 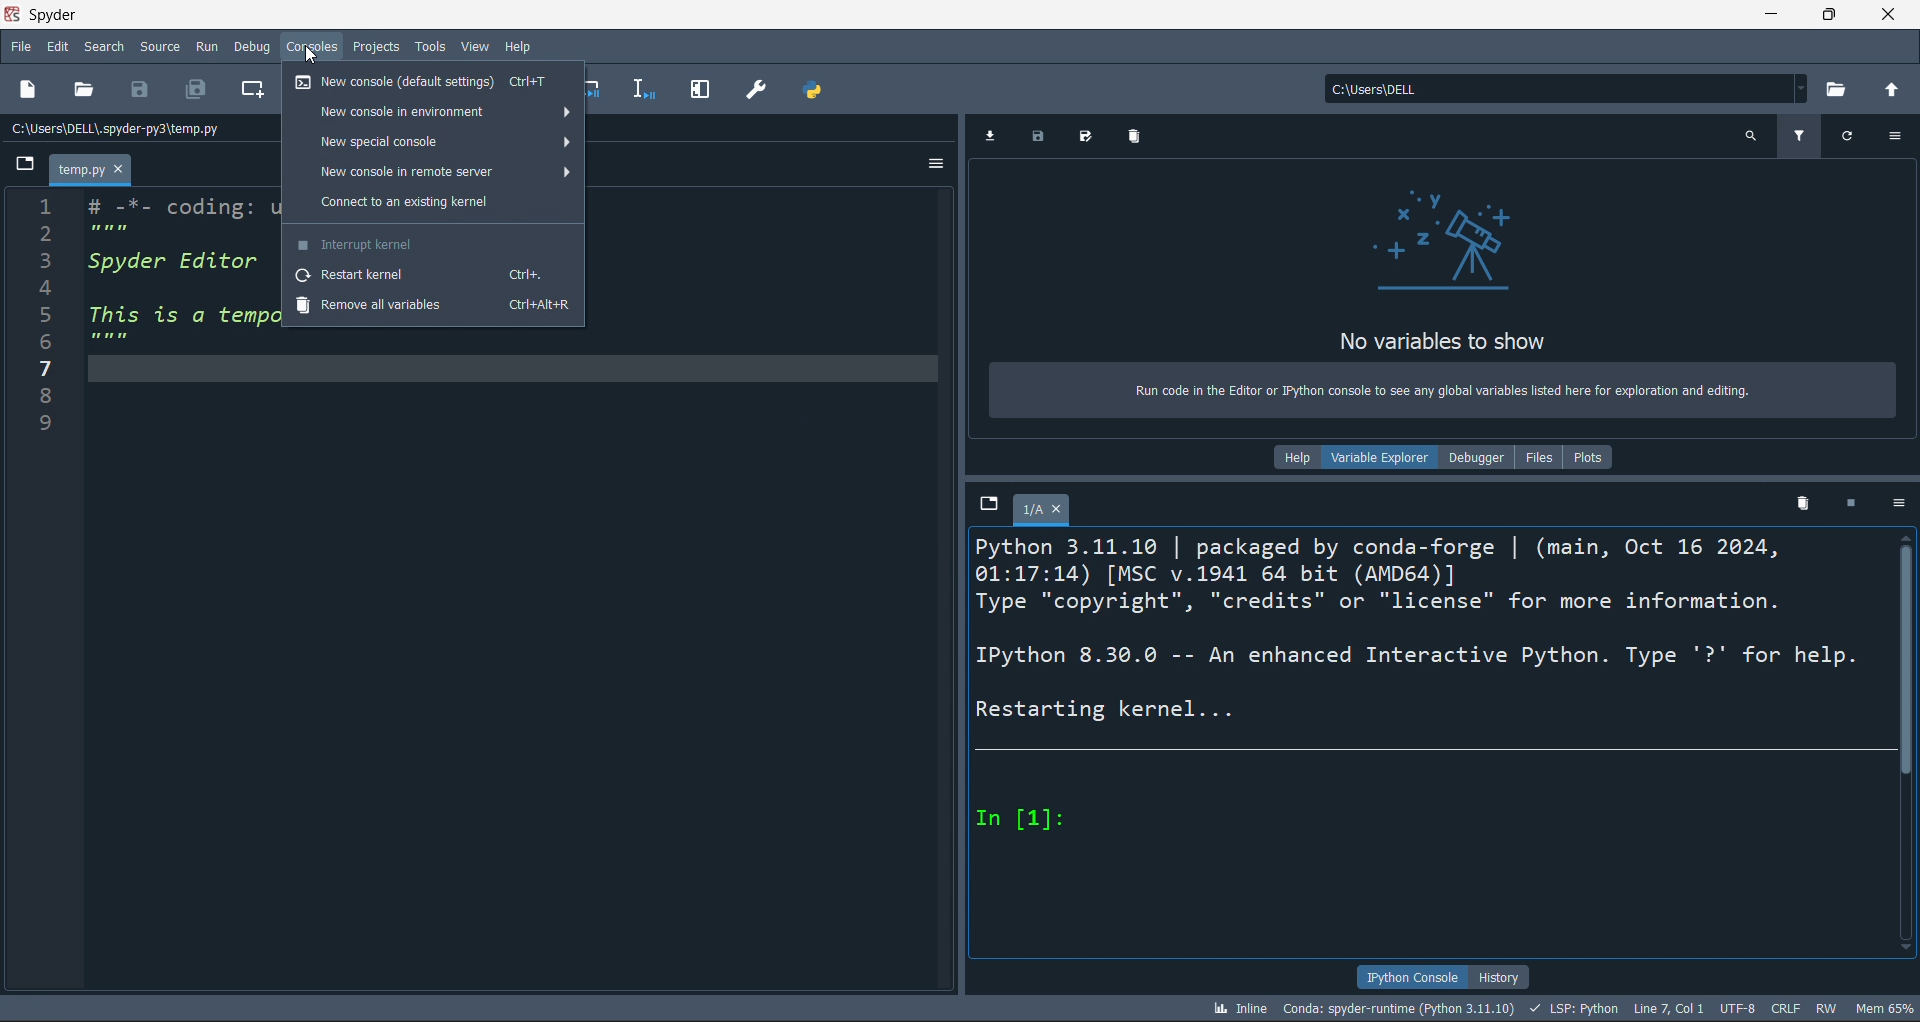 I want to click on plots, so click(x=1593, y=456).